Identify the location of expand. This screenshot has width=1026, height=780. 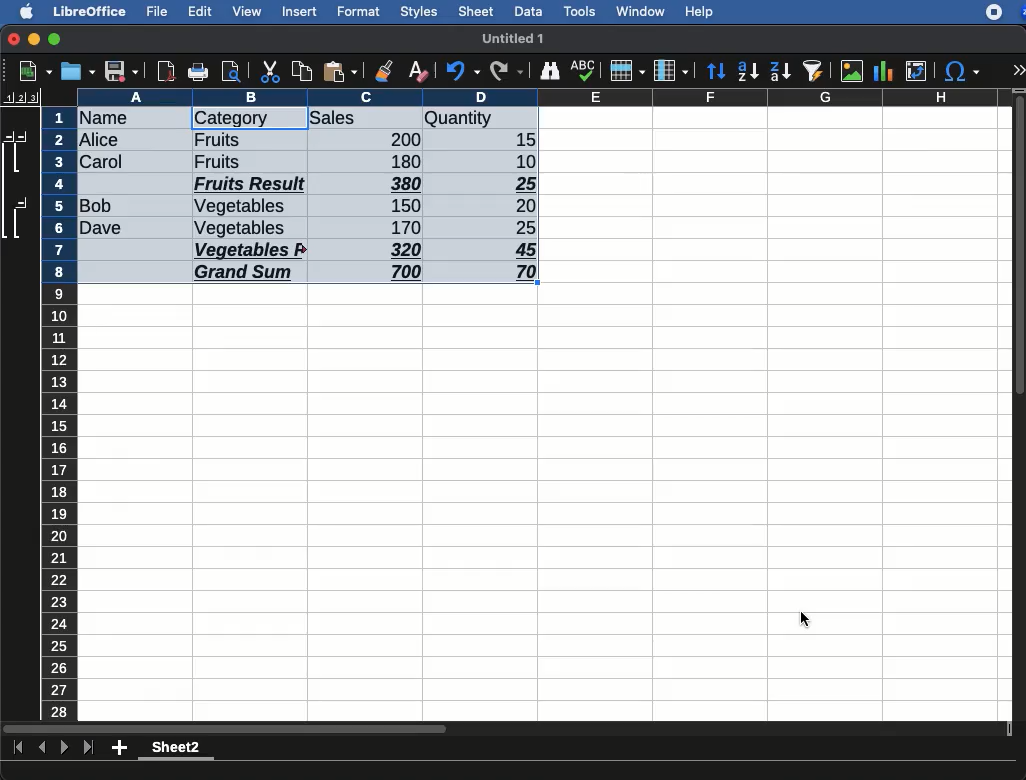
(1018, 70).